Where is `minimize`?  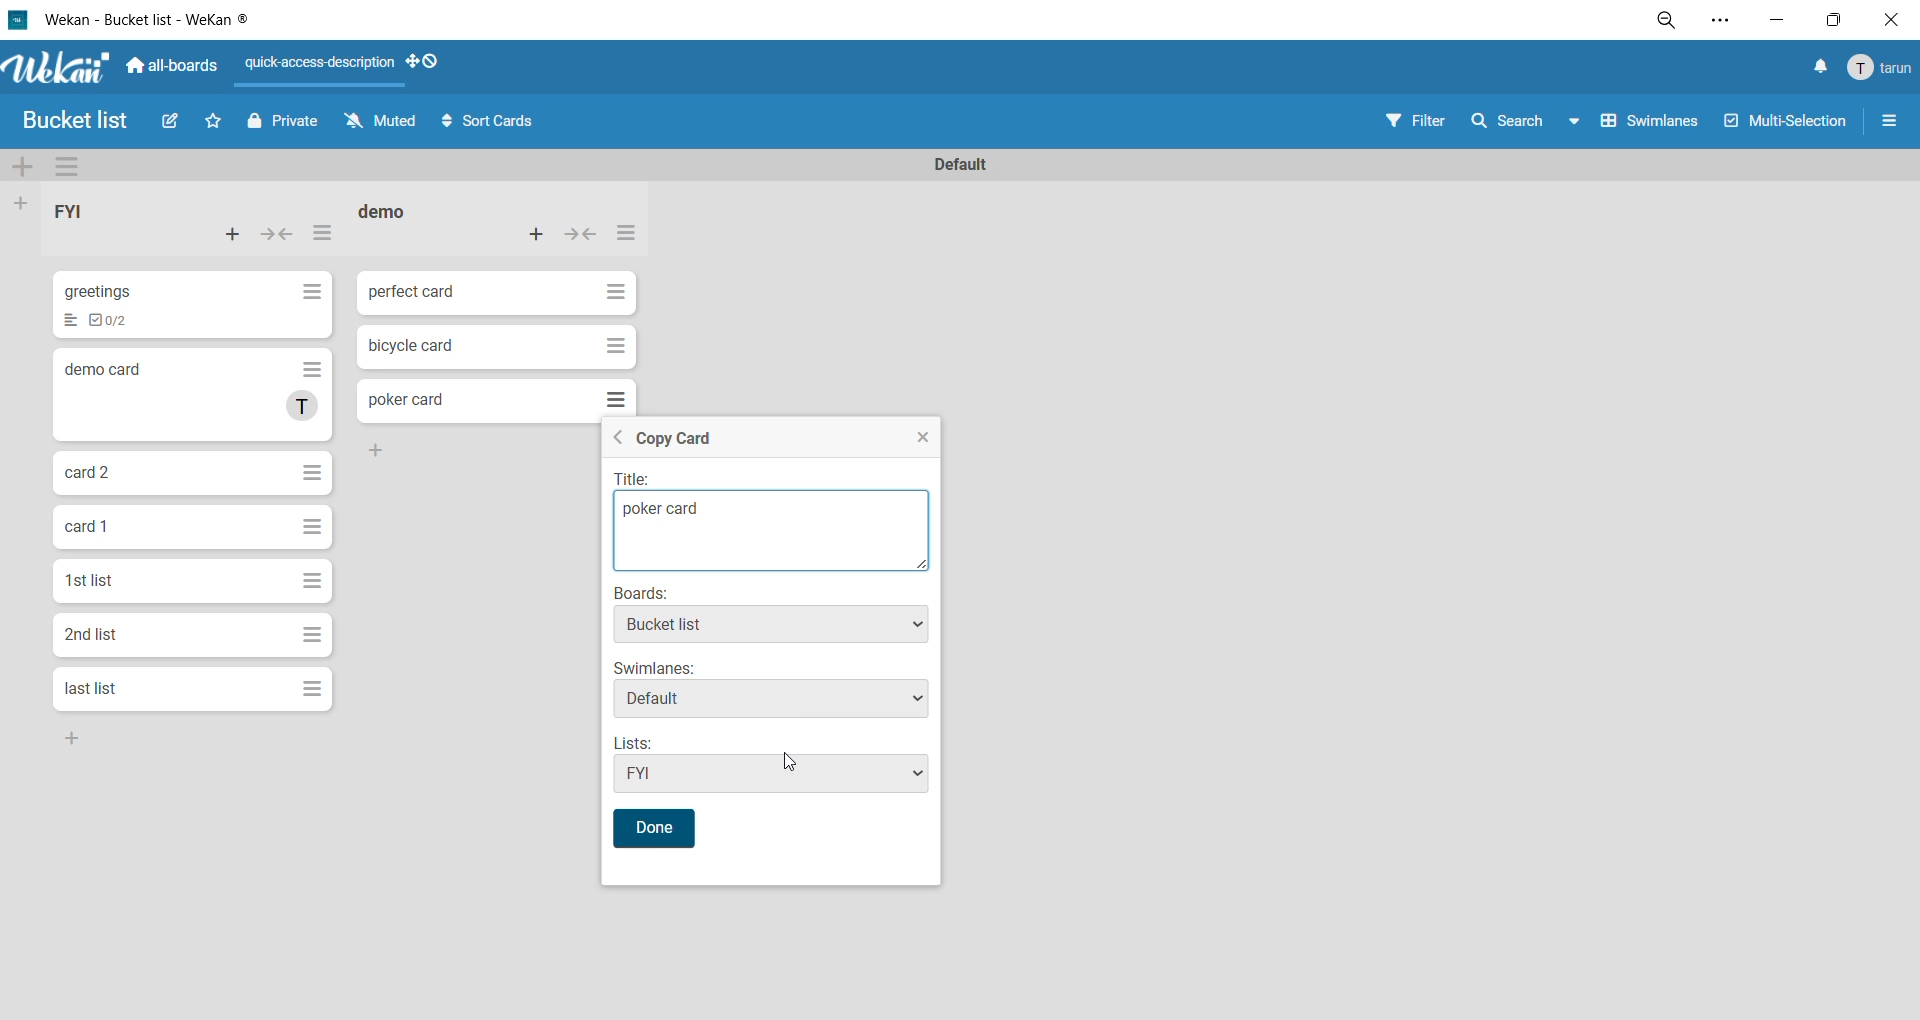 minimize is located at coordinates (1771, 20).